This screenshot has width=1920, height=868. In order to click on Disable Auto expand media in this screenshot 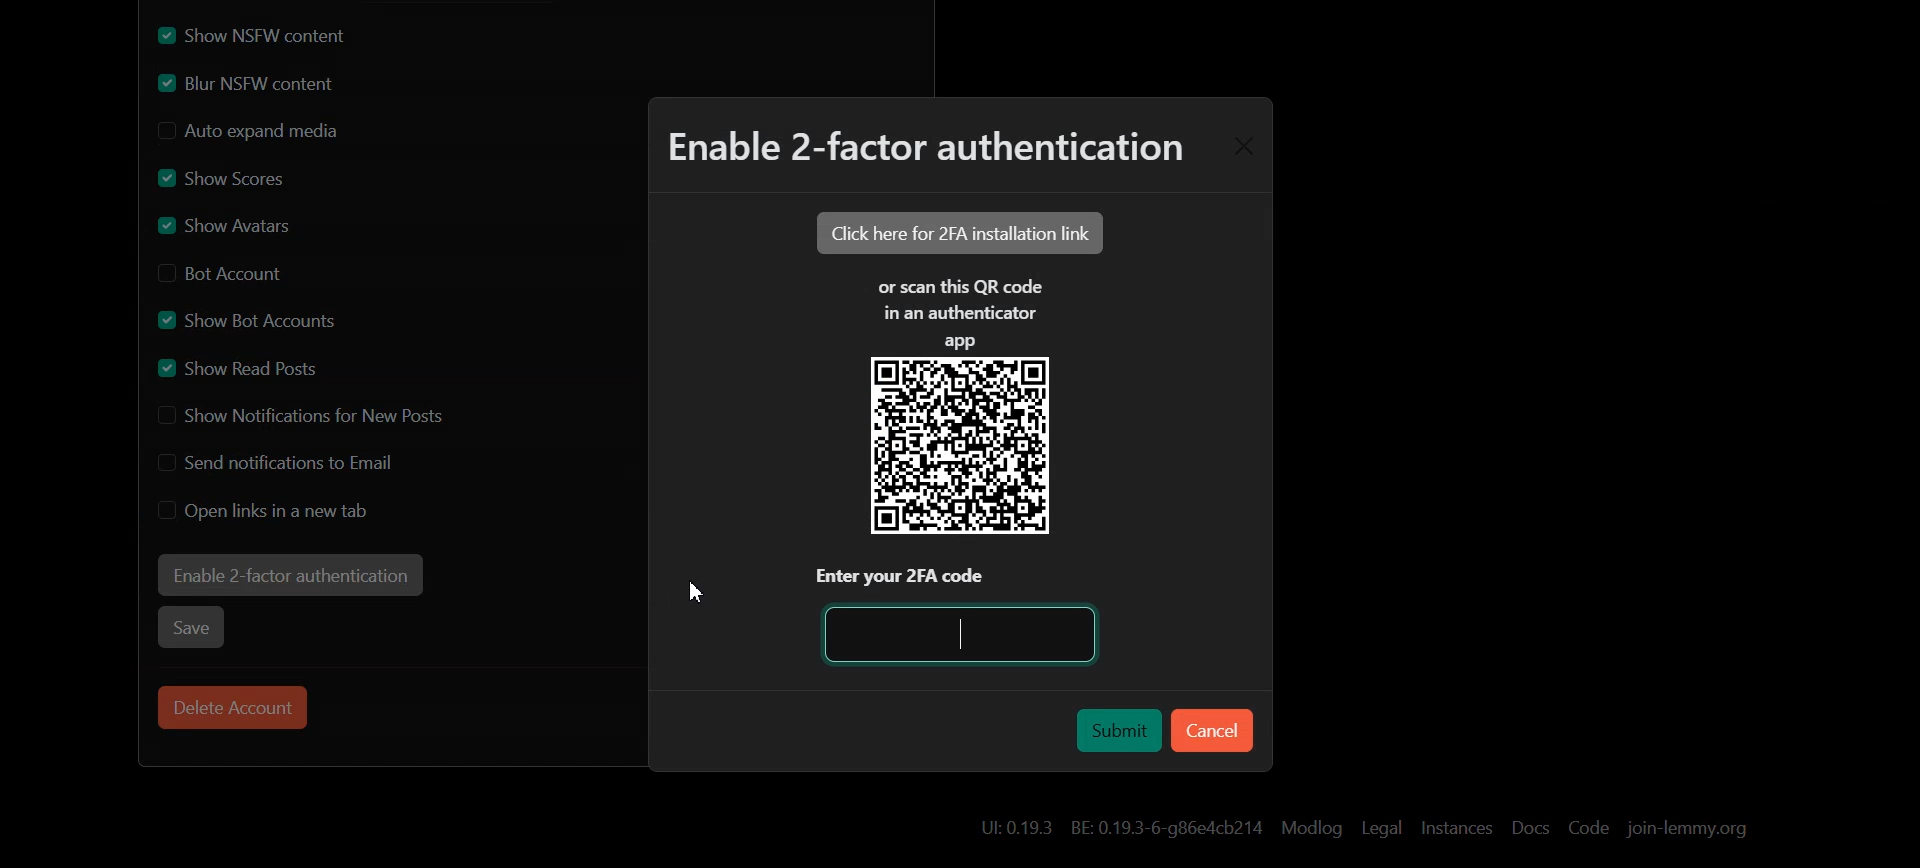, I will do `click(282, 132)`.